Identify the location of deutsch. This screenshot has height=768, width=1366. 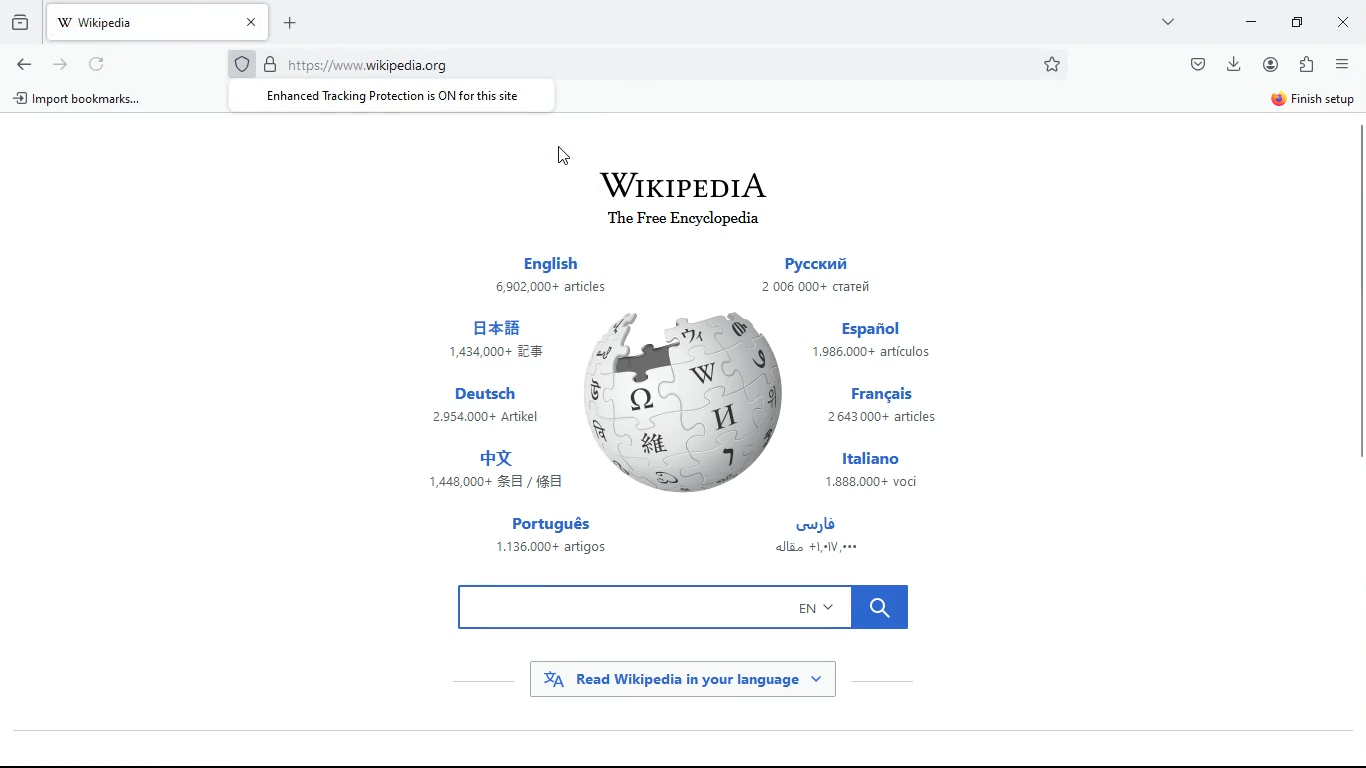
(487, 407).